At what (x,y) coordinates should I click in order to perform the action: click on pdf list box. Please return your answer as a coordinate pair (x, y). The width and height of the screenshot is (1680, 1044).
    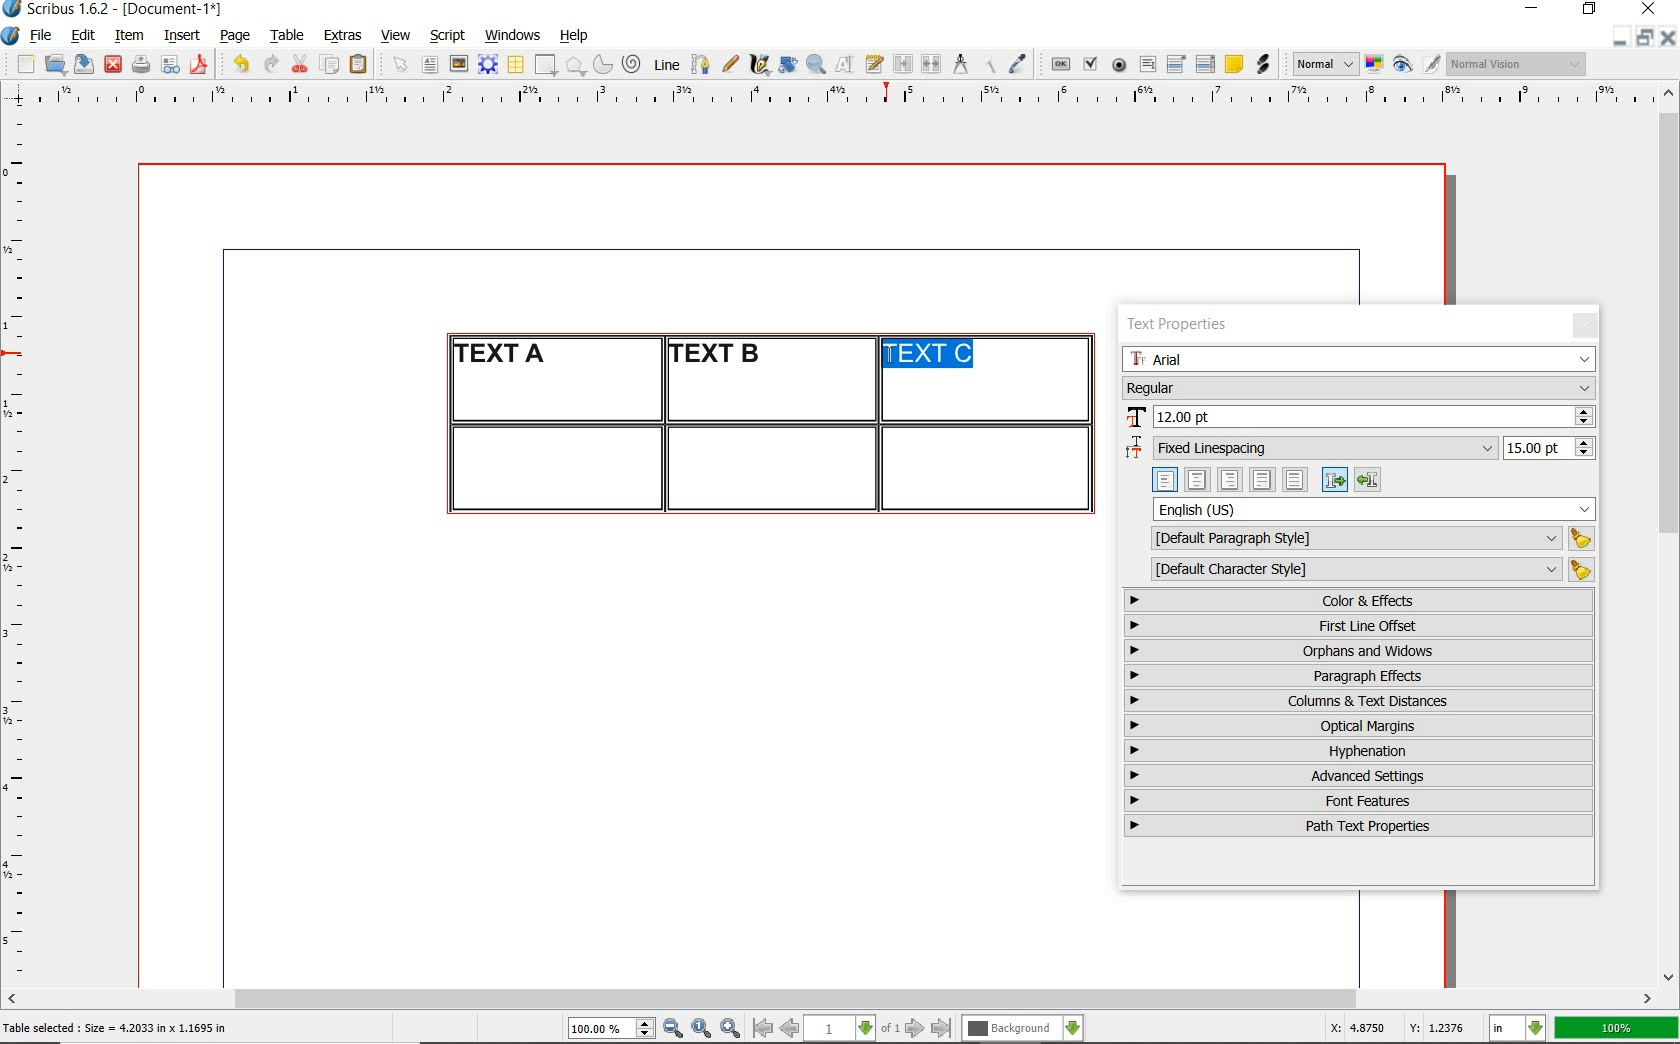
    Looking at the image, I should click on (1206, 64).